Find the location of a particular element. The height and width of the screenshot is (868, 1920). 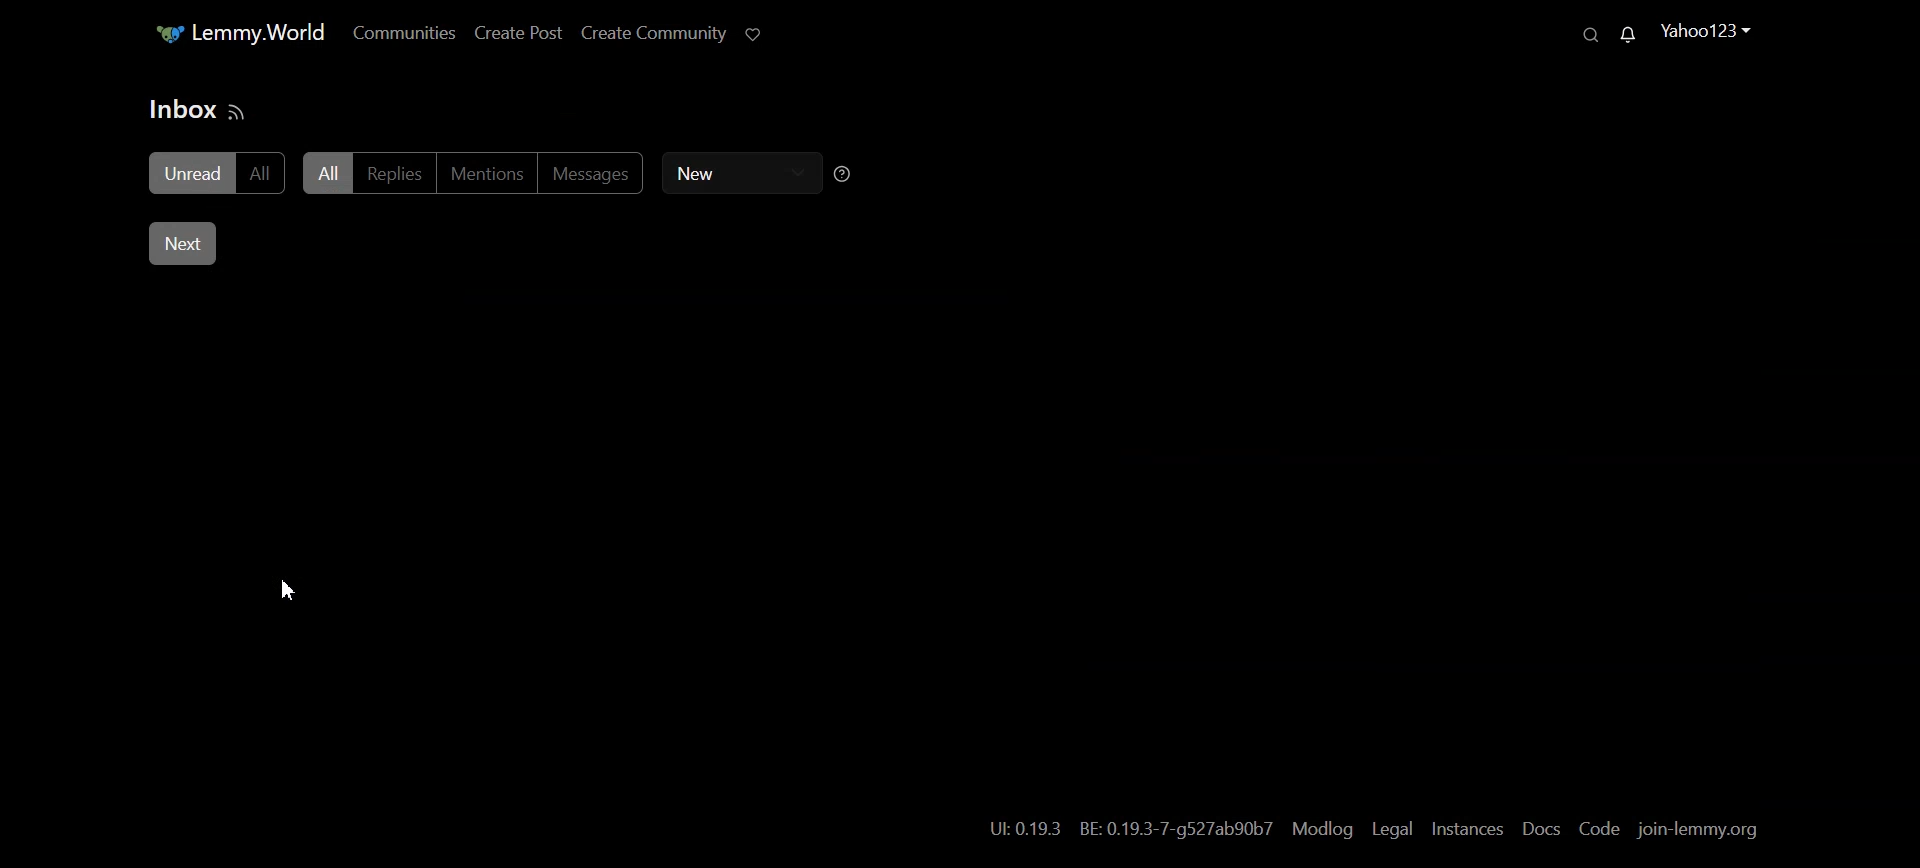

Mentions is located at coordinates (490, 172).